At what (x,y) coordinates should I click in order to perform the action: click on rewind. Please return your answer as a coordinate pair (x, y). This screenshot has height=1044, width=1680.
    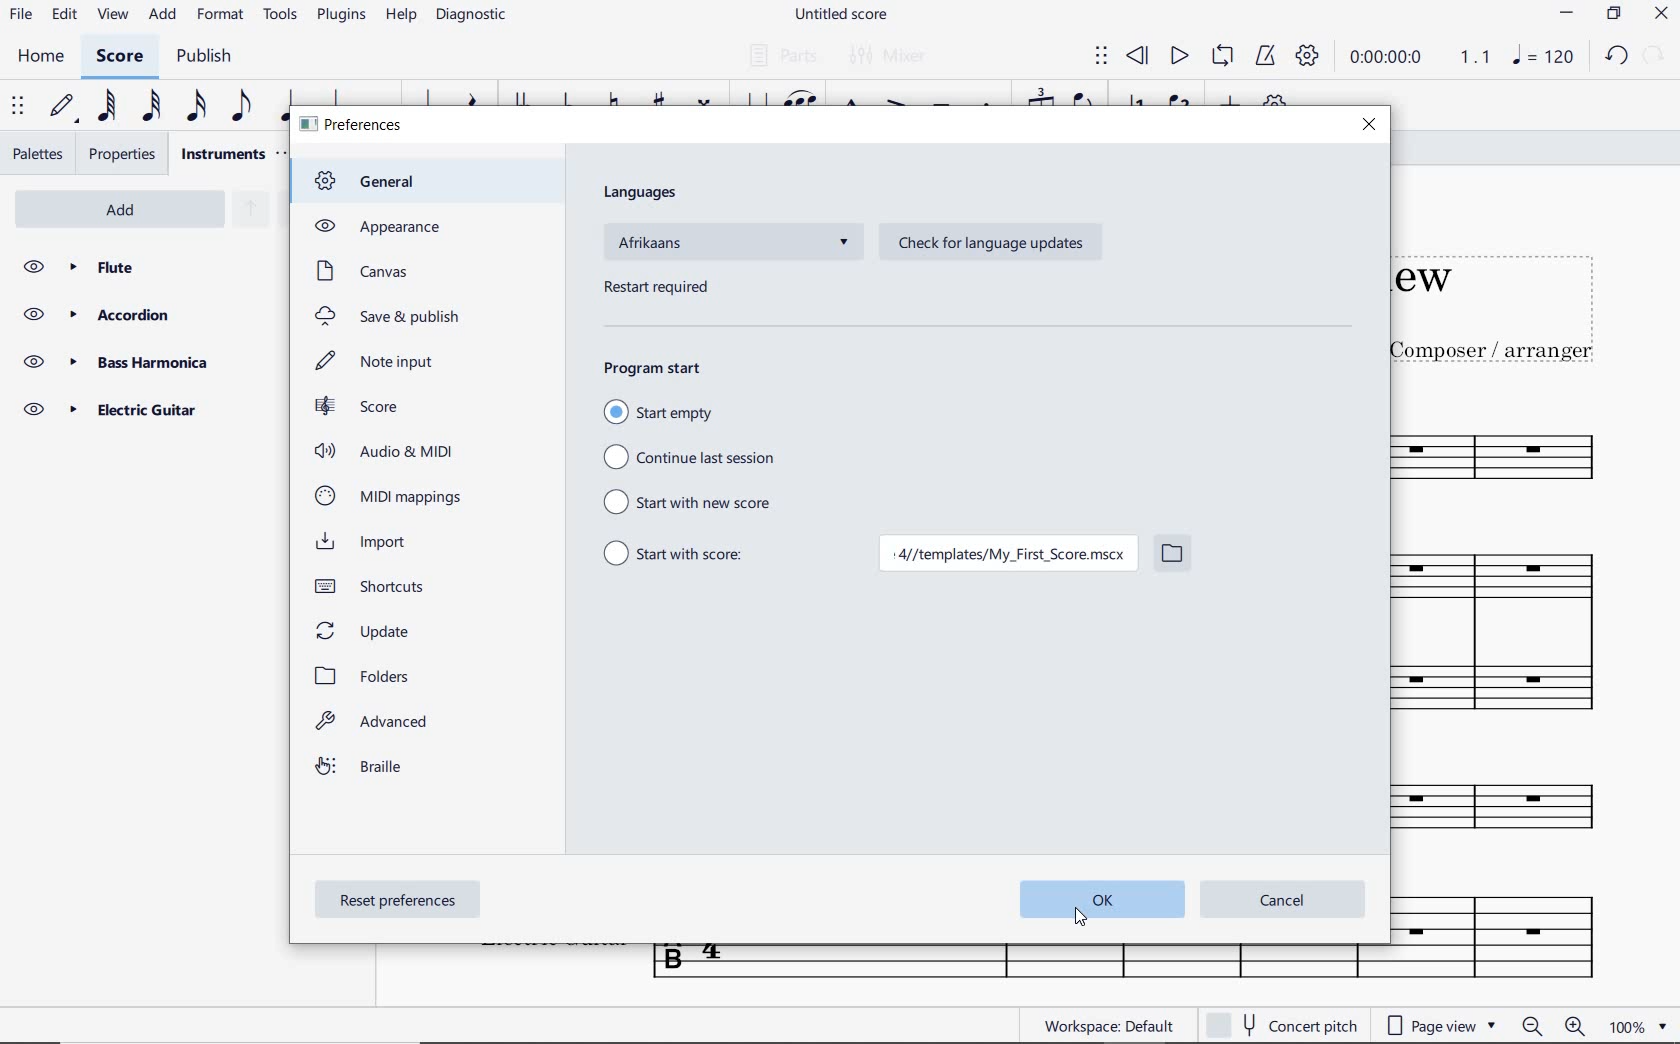
    Looking at the image, I should click on (1137, 55).